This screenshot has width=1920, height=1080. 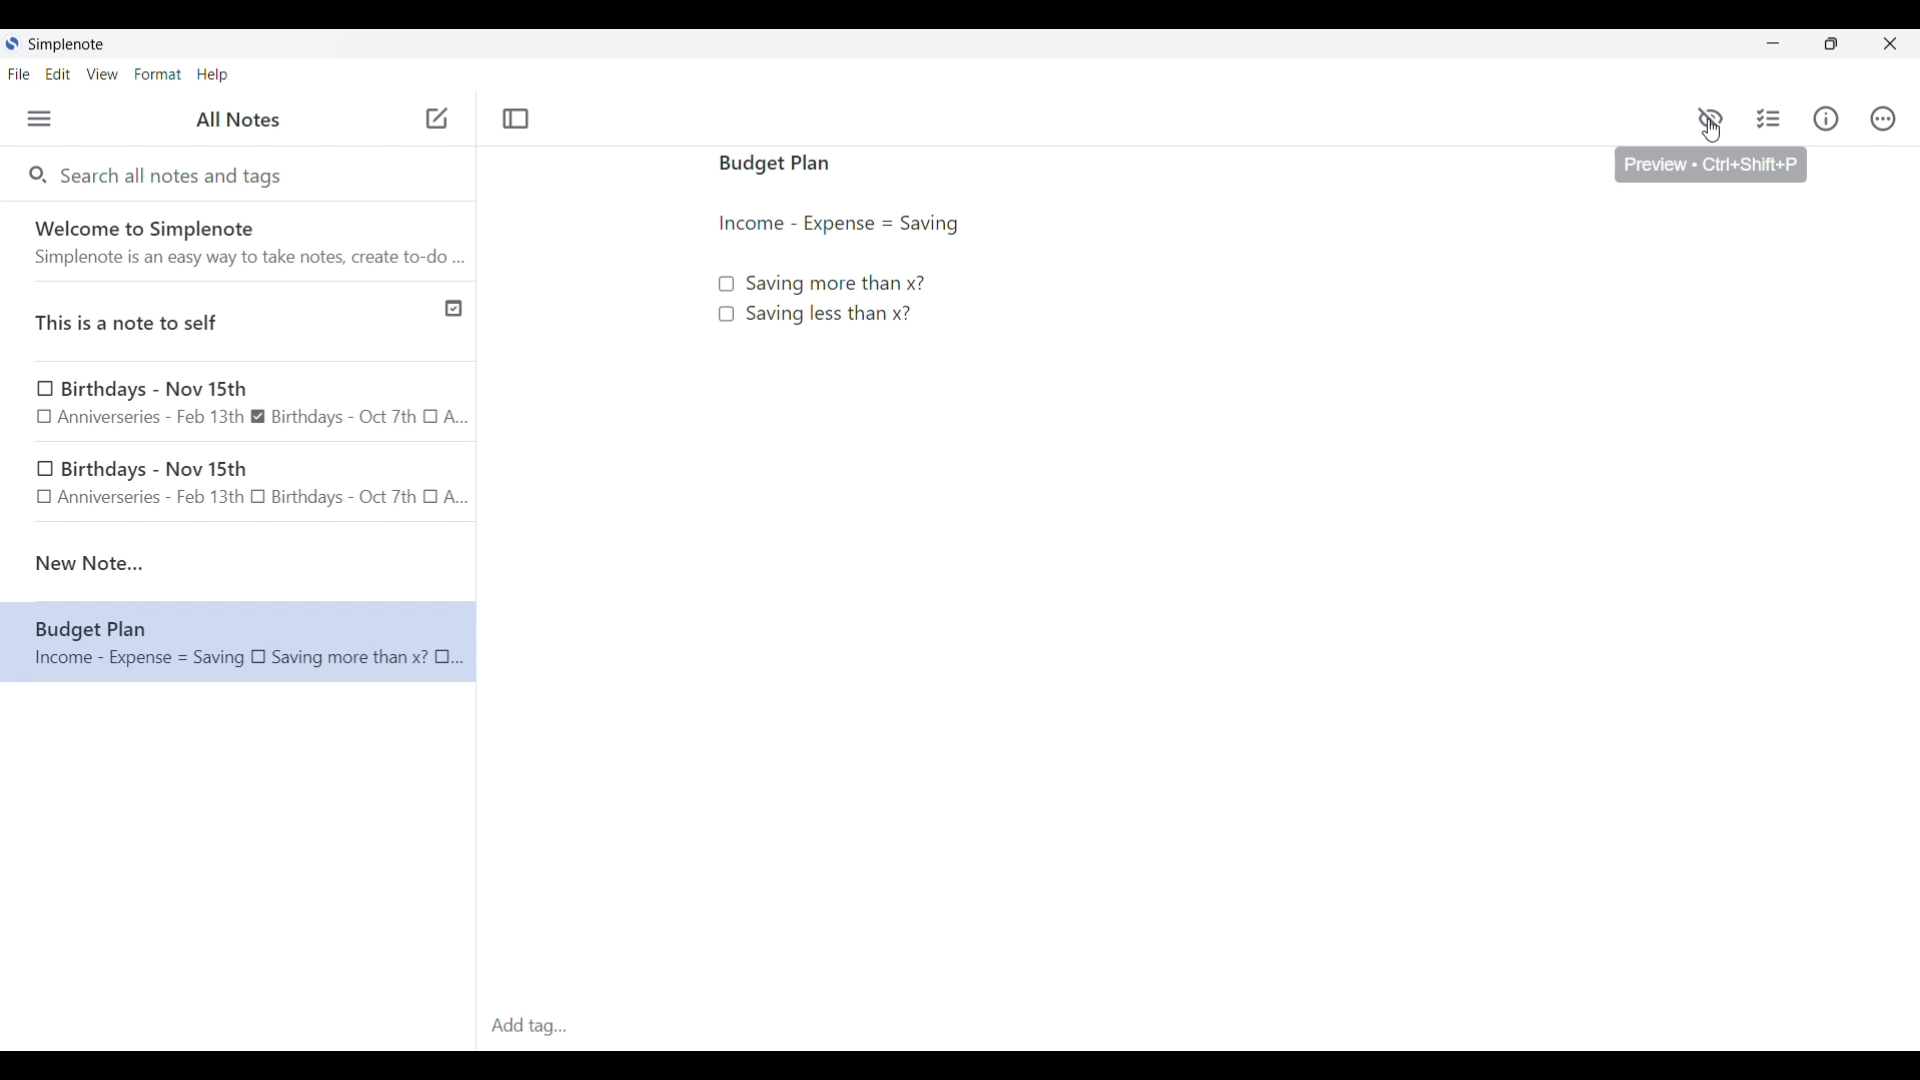 What do you see at coordinates (1770, 119) in the screenshot?
I see `Insert checklist` at bounding box center [1770, 119].